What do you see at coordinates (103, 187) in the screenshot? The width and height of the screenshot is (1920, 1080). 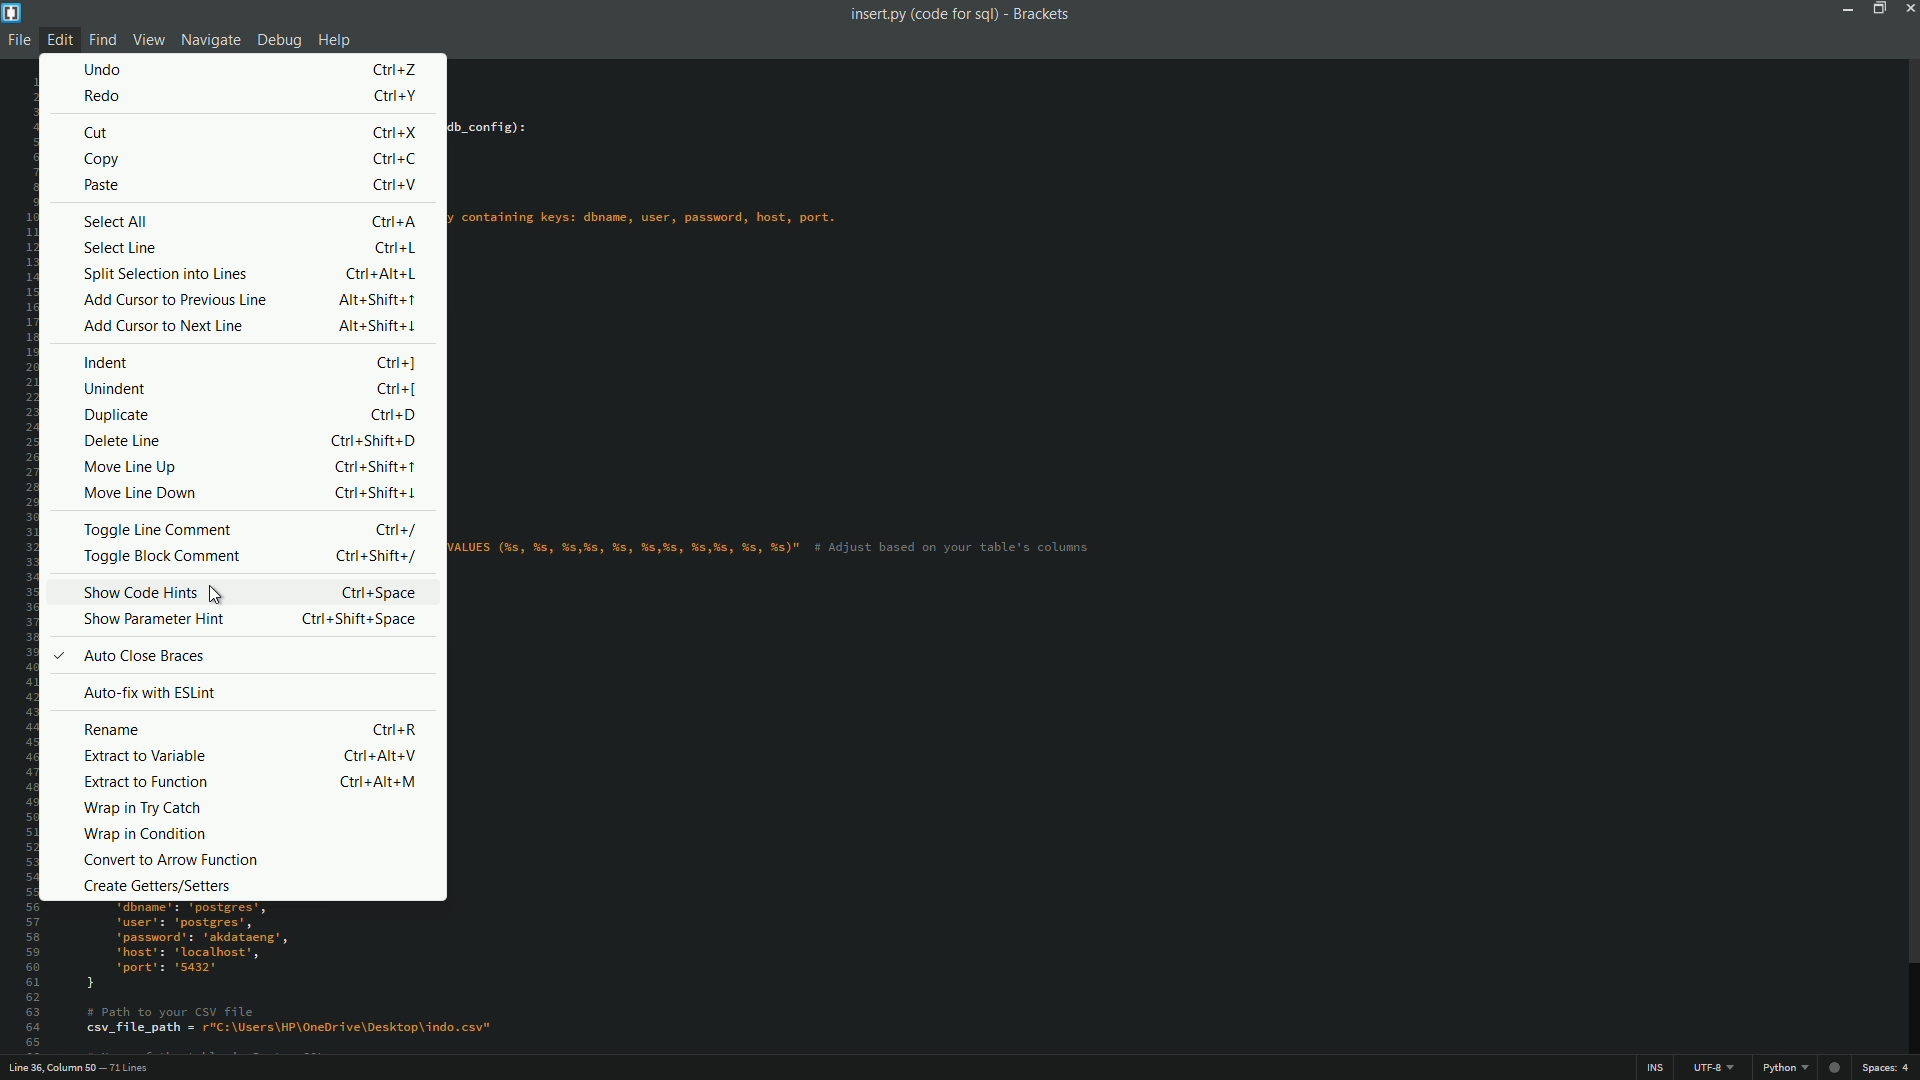 I see `paste` at bounding box center [103, 187].